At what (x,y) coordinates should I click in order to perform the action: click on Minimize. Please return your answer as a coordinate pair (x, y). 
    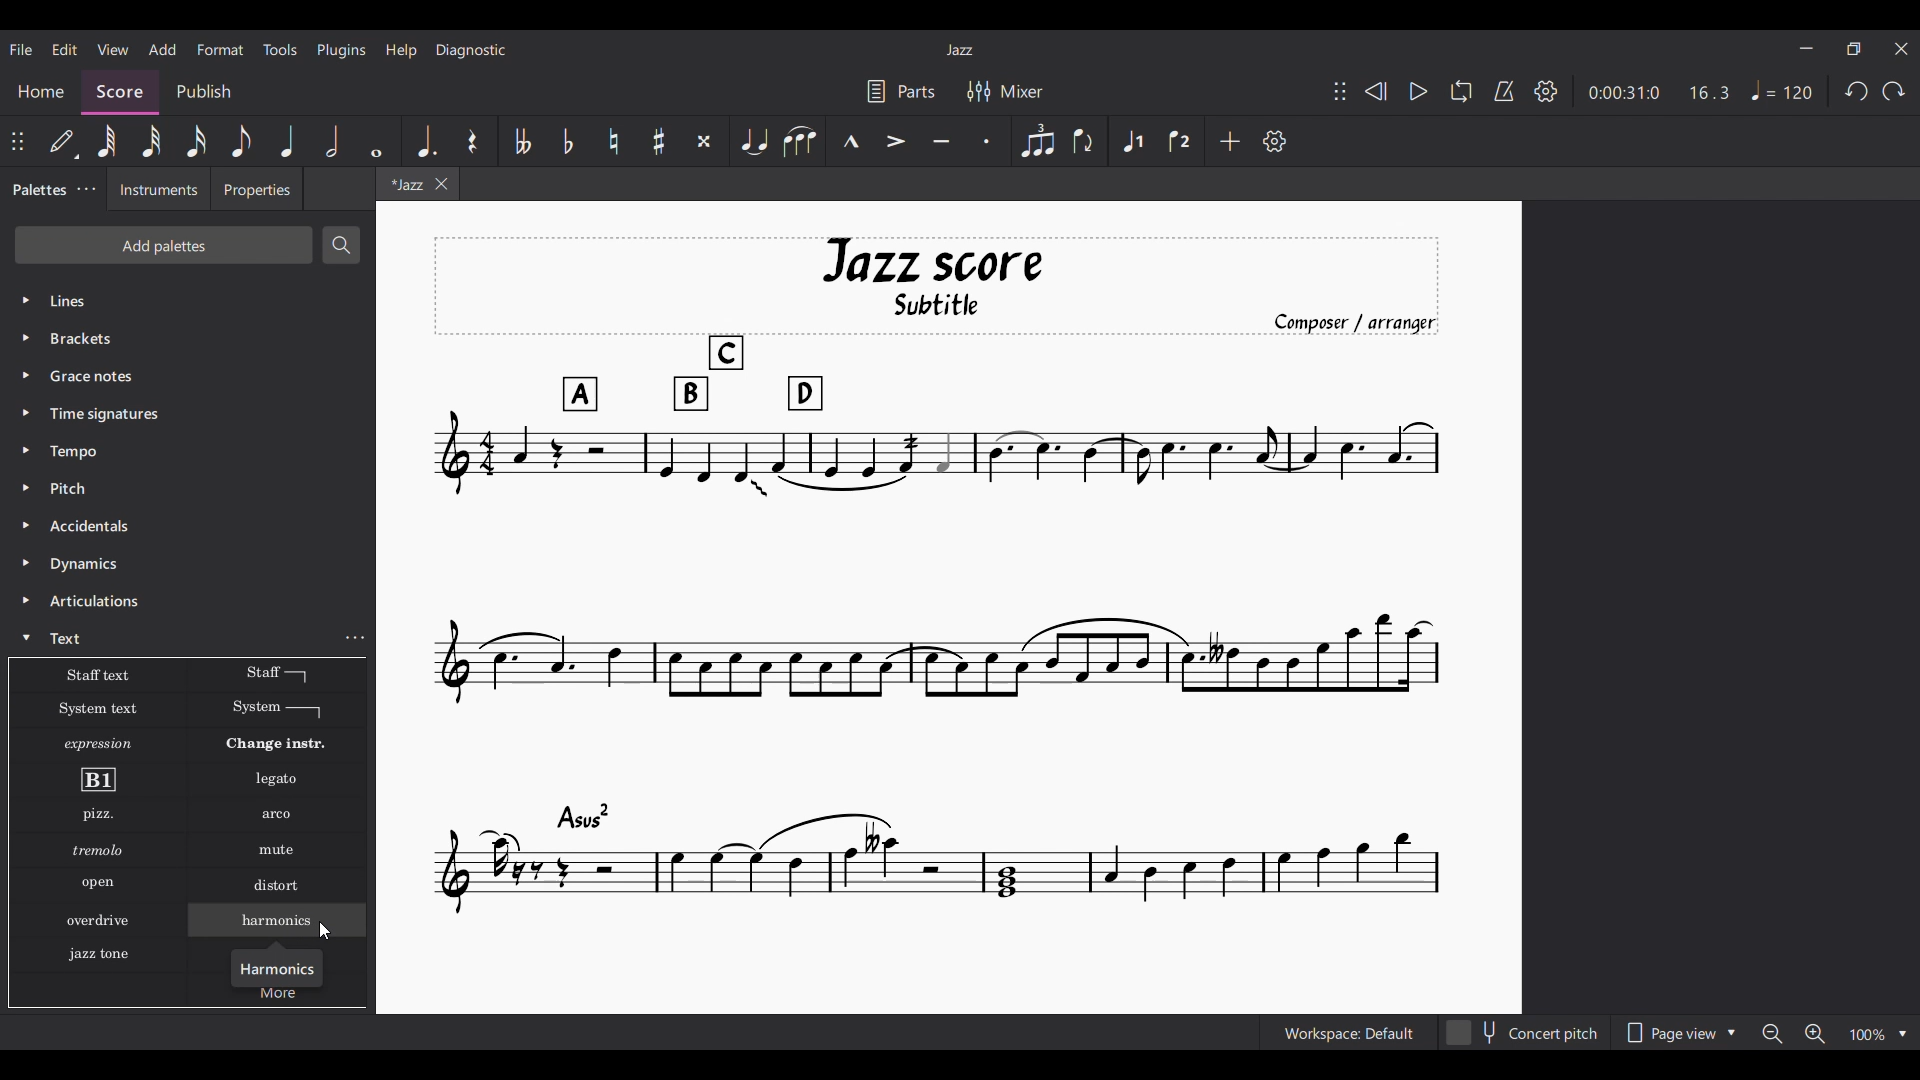
    Looking at the image, I should click on (1806, 48).